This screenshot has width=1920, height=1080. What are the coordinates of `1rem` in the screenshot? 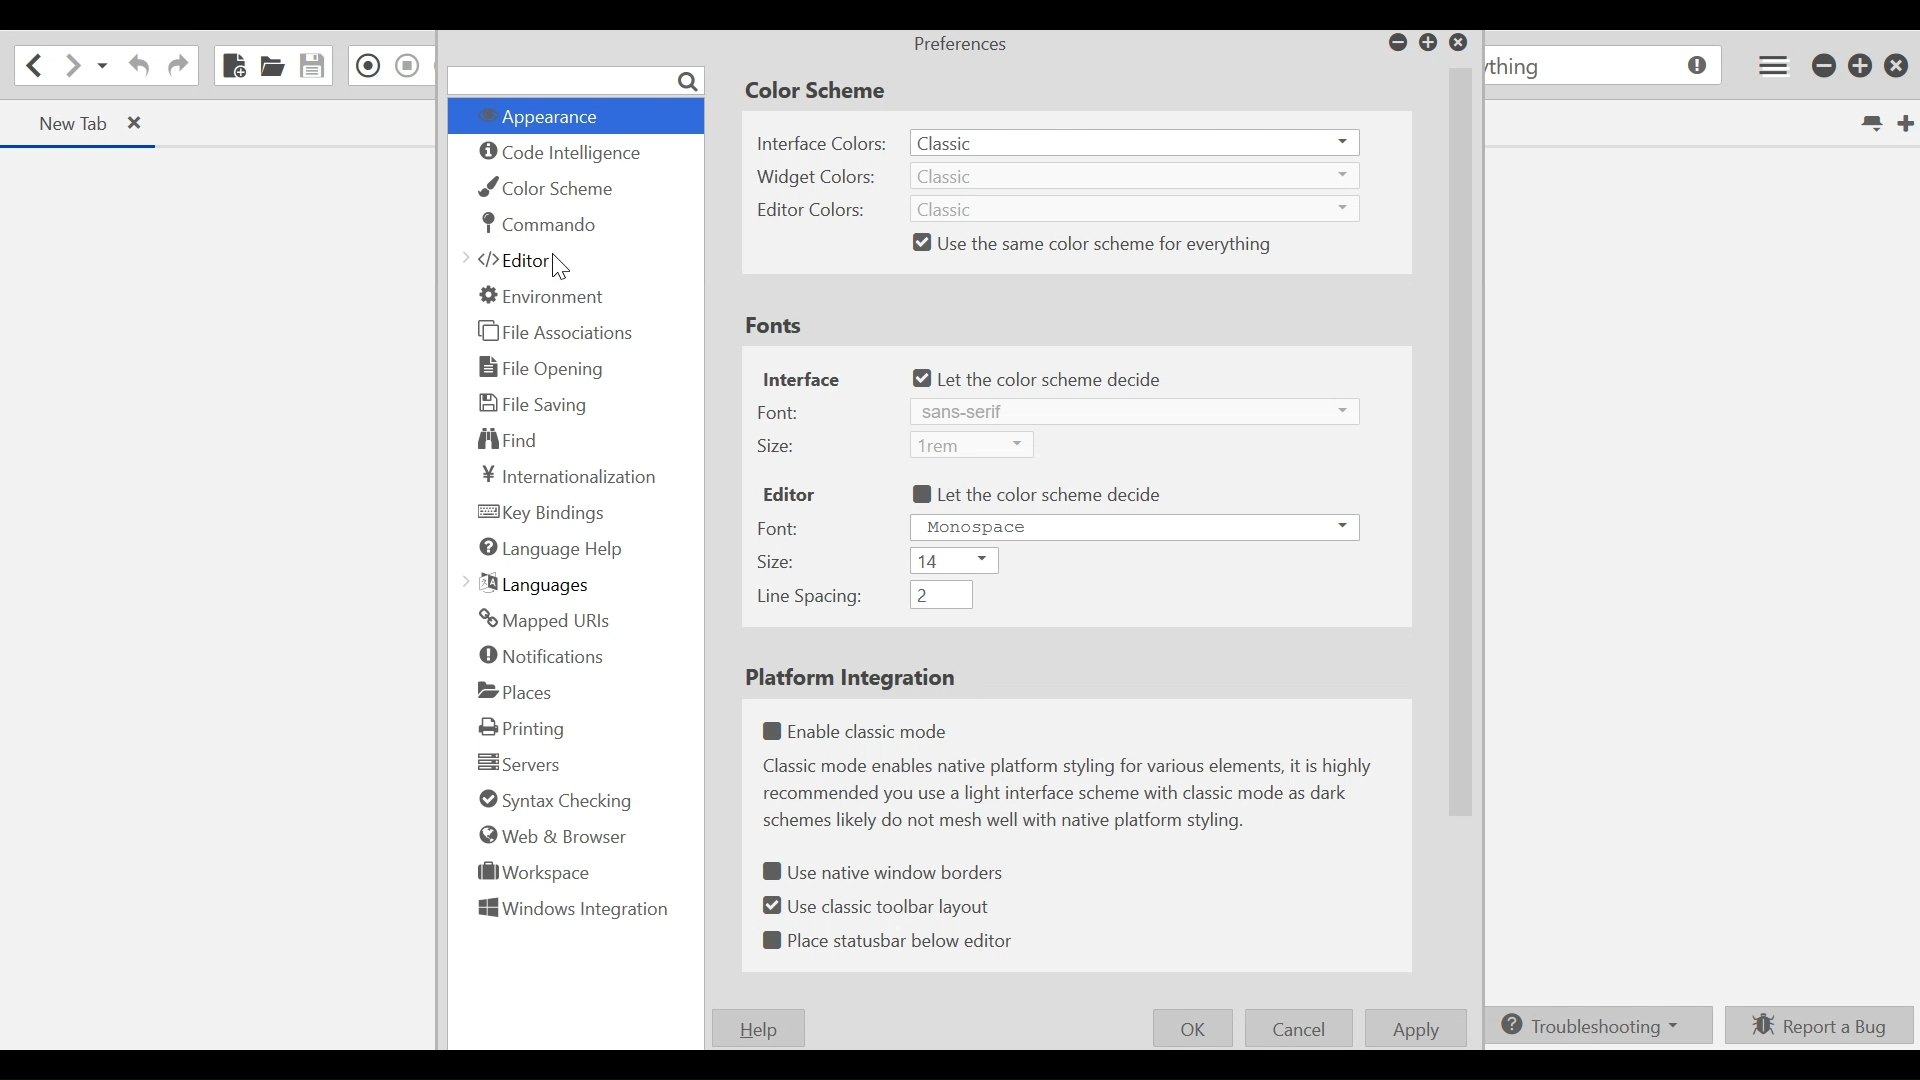 It's located at (970, 443).